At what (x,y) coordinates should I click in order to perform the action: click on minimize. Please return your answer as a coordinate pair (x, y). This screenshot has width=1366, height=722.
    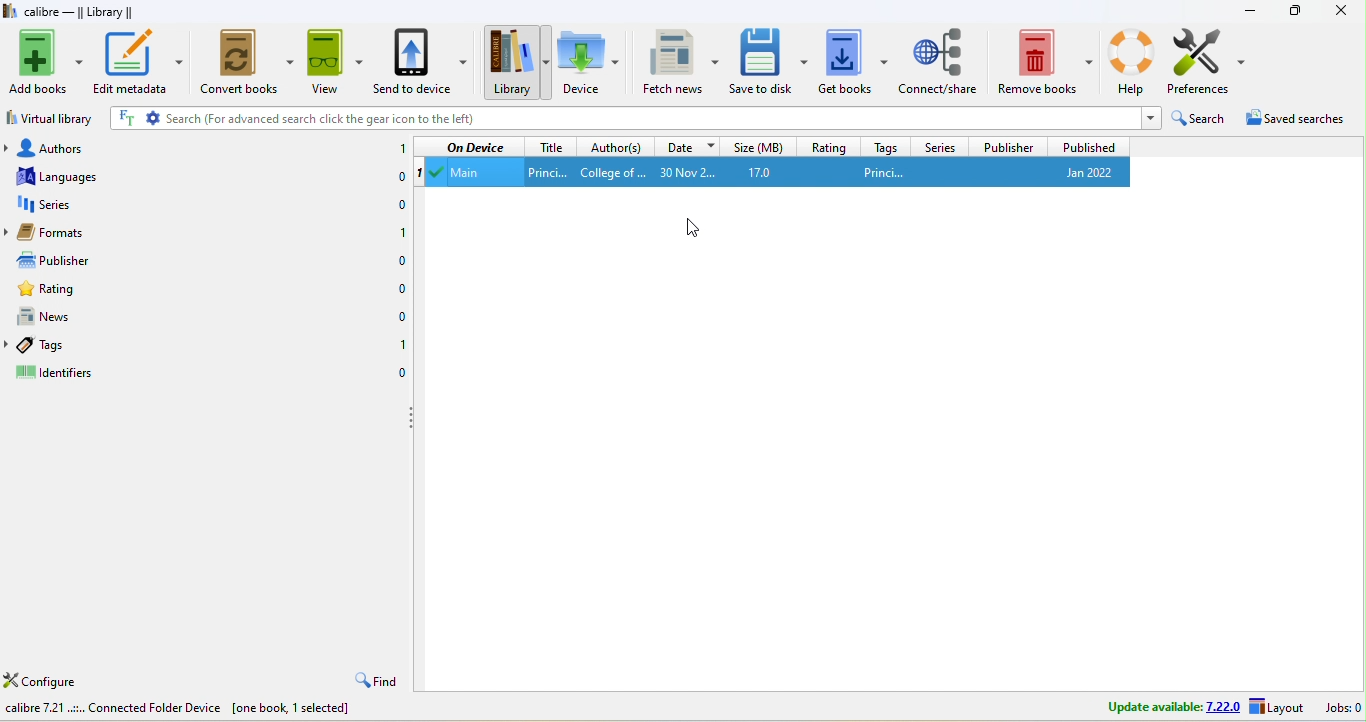
    Looking at the image, I should click on (1250, 10).